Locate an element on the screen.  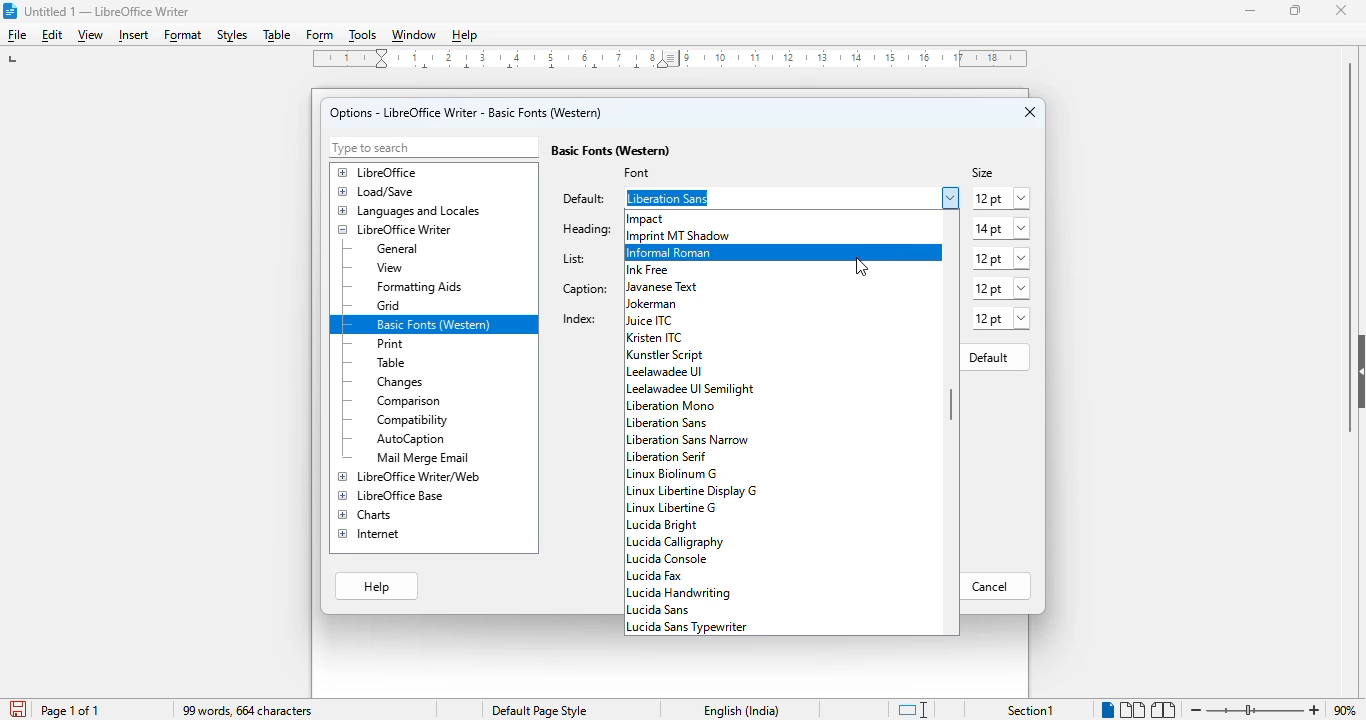
center tab is located at coordinates (472, 70).